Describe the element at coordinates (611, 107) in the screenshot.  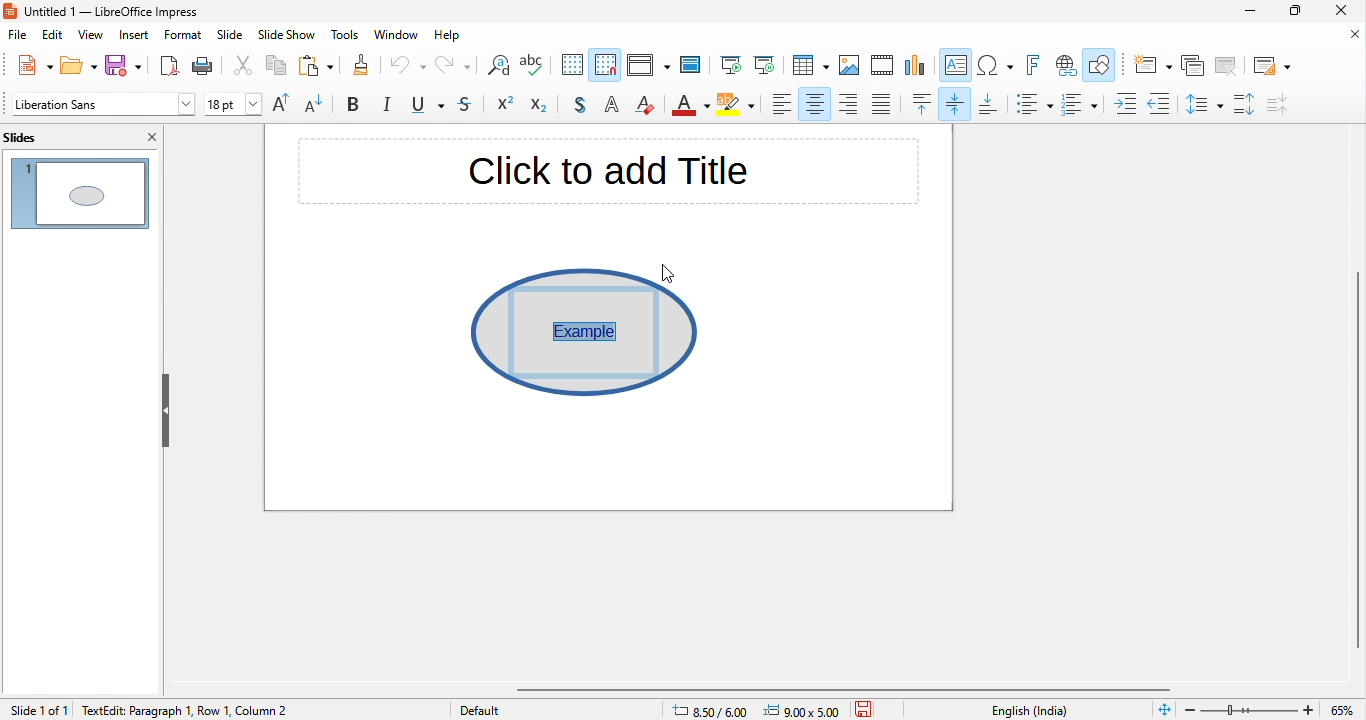
I see `apply outline attribute to font` at that location.